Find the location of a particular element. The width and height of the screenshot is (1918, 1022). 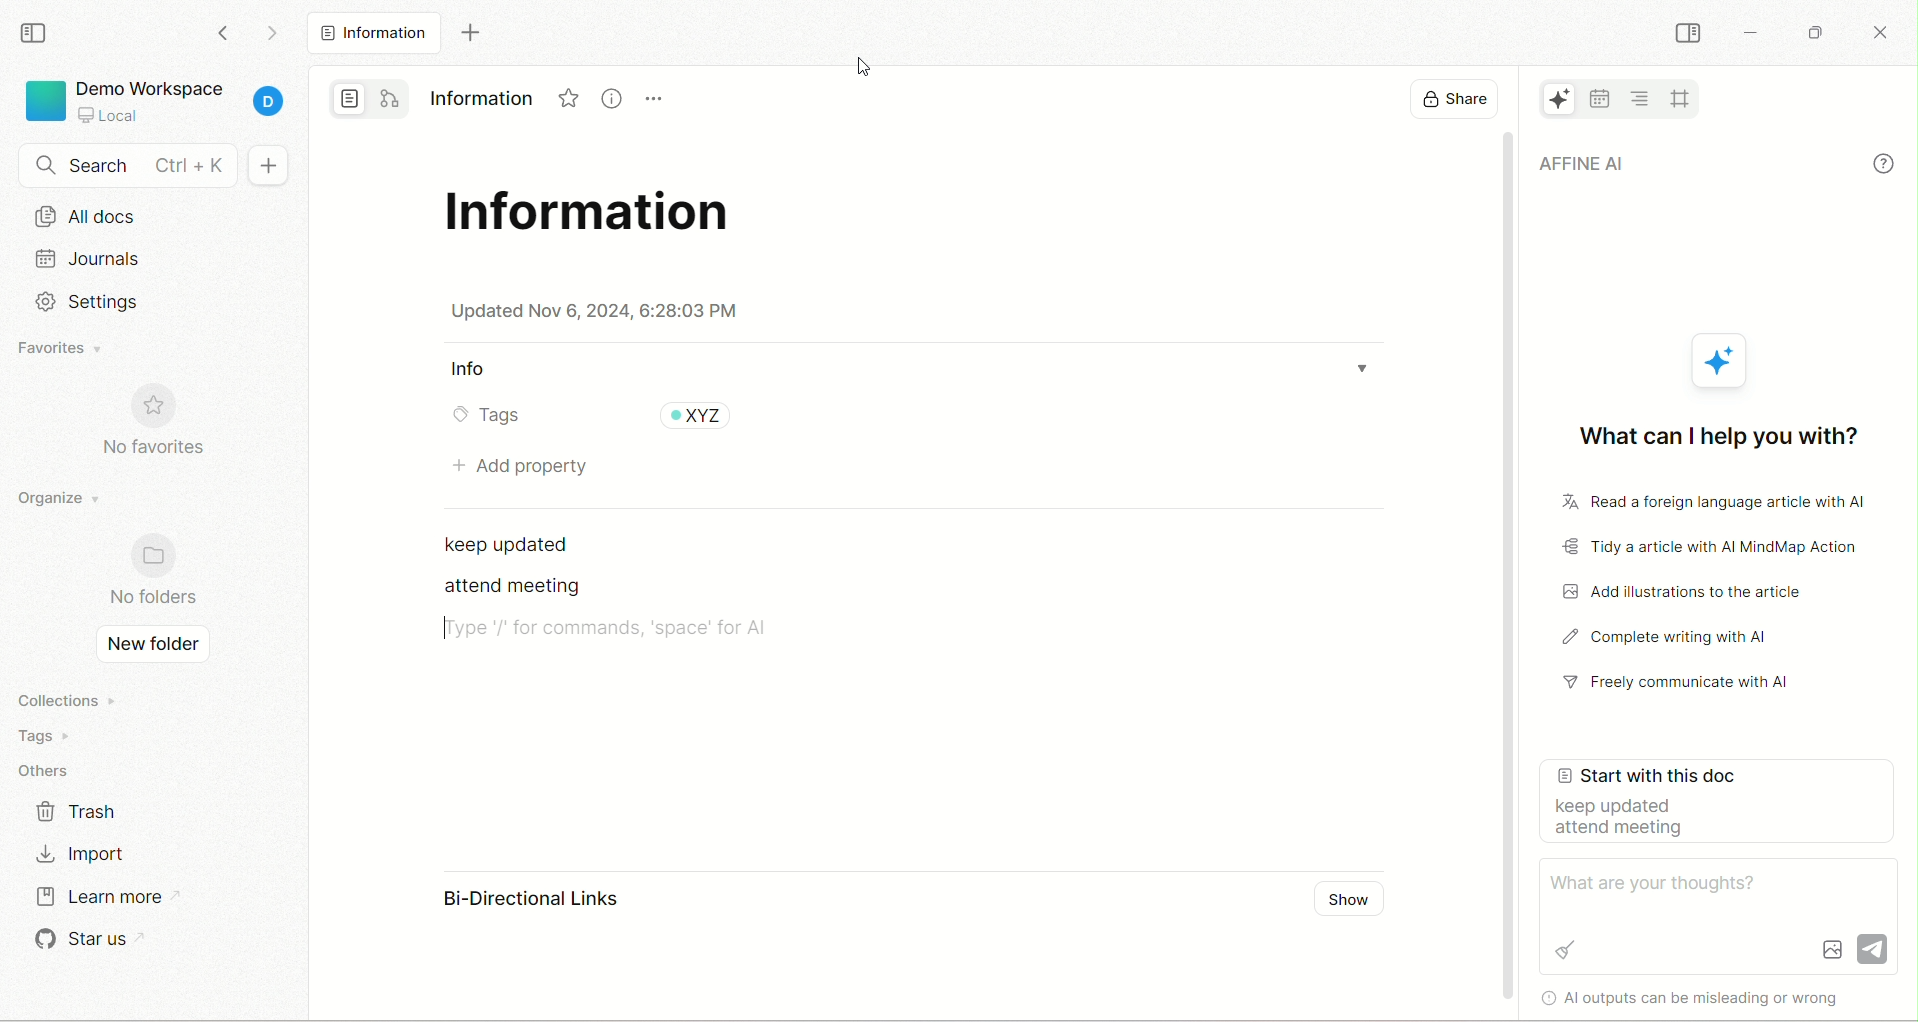

start with this doc is located at coordinates (1721, 809).